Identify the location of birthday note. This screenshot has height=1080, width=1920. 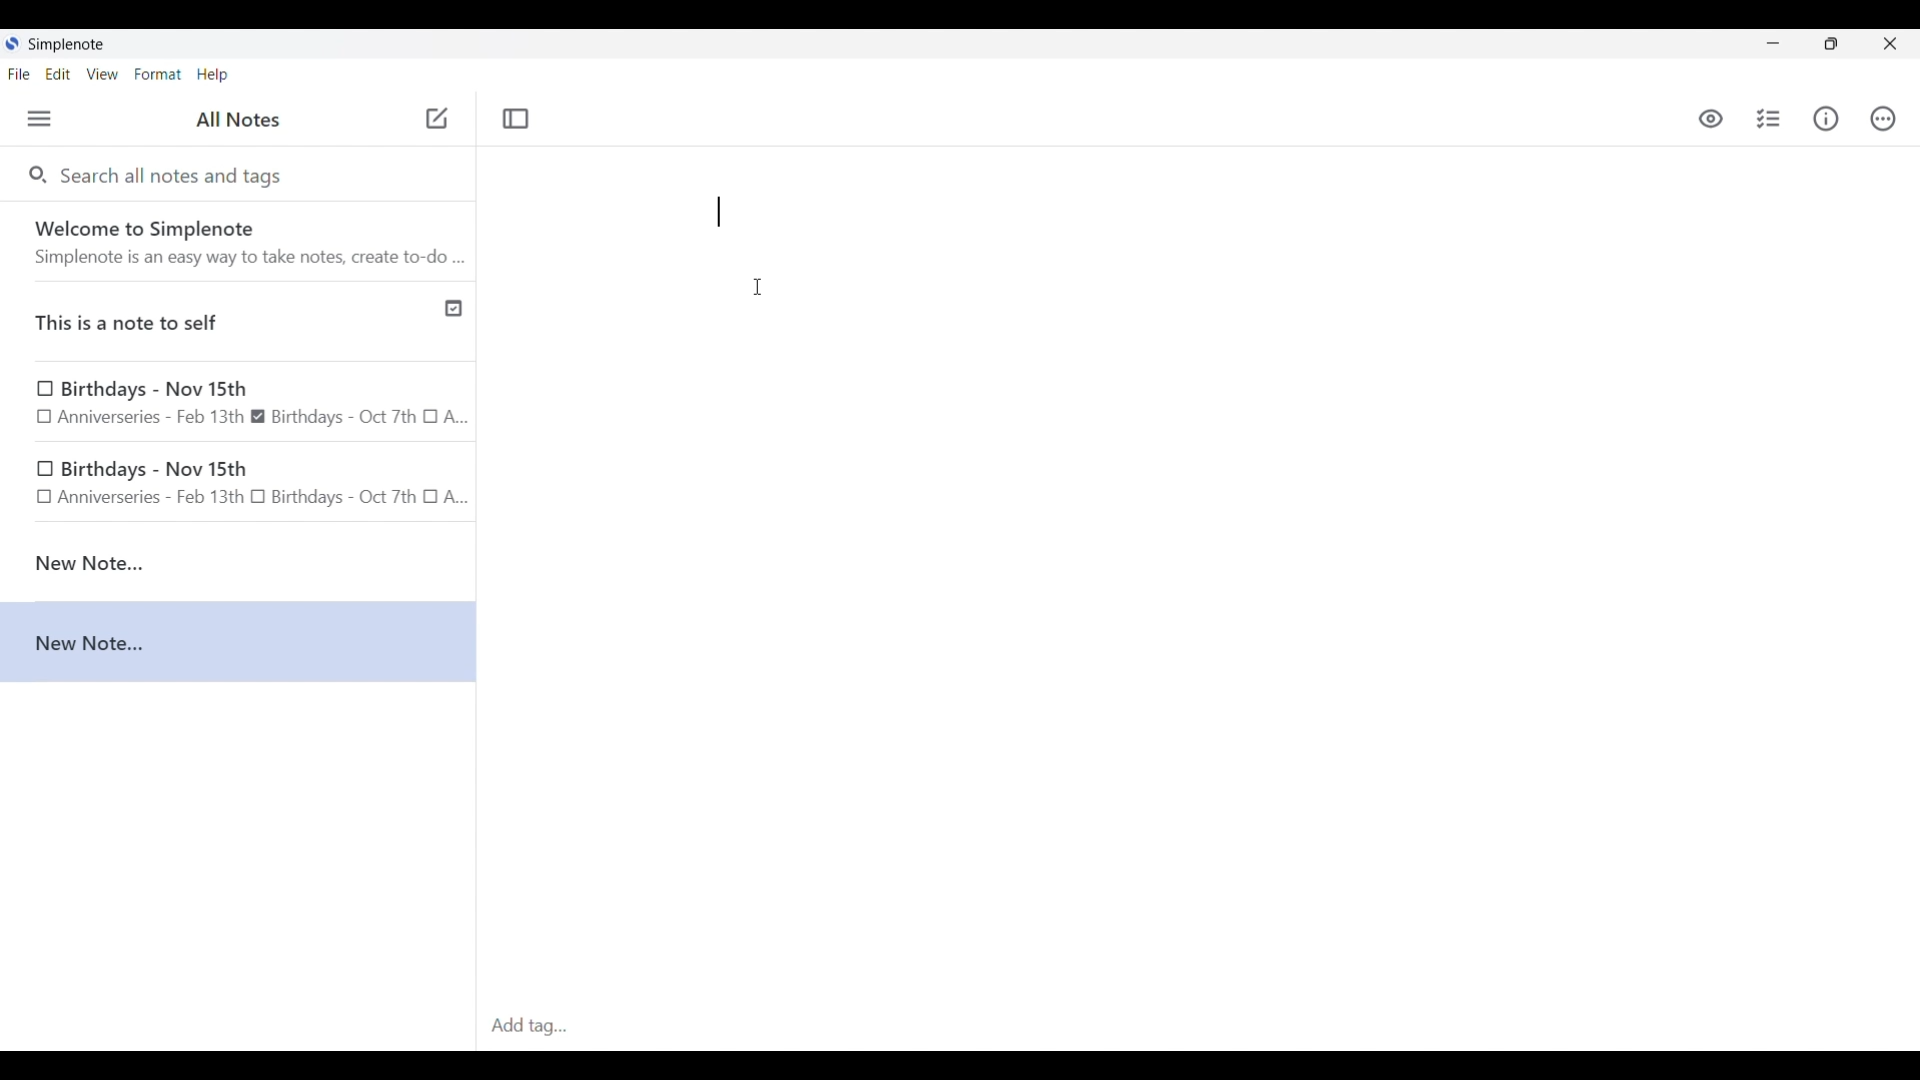
(240, 486).